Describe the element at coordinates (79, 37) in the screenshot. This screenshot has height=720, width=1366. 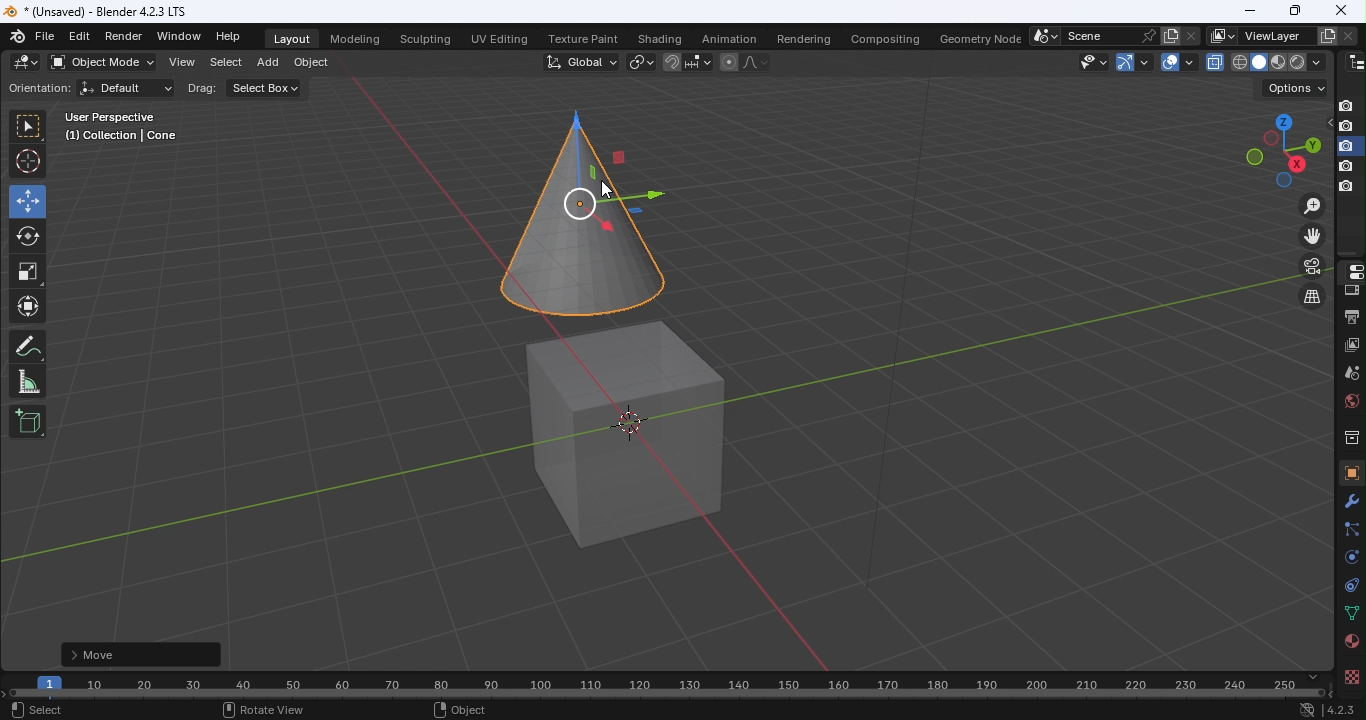
I see `Edit` at that location.